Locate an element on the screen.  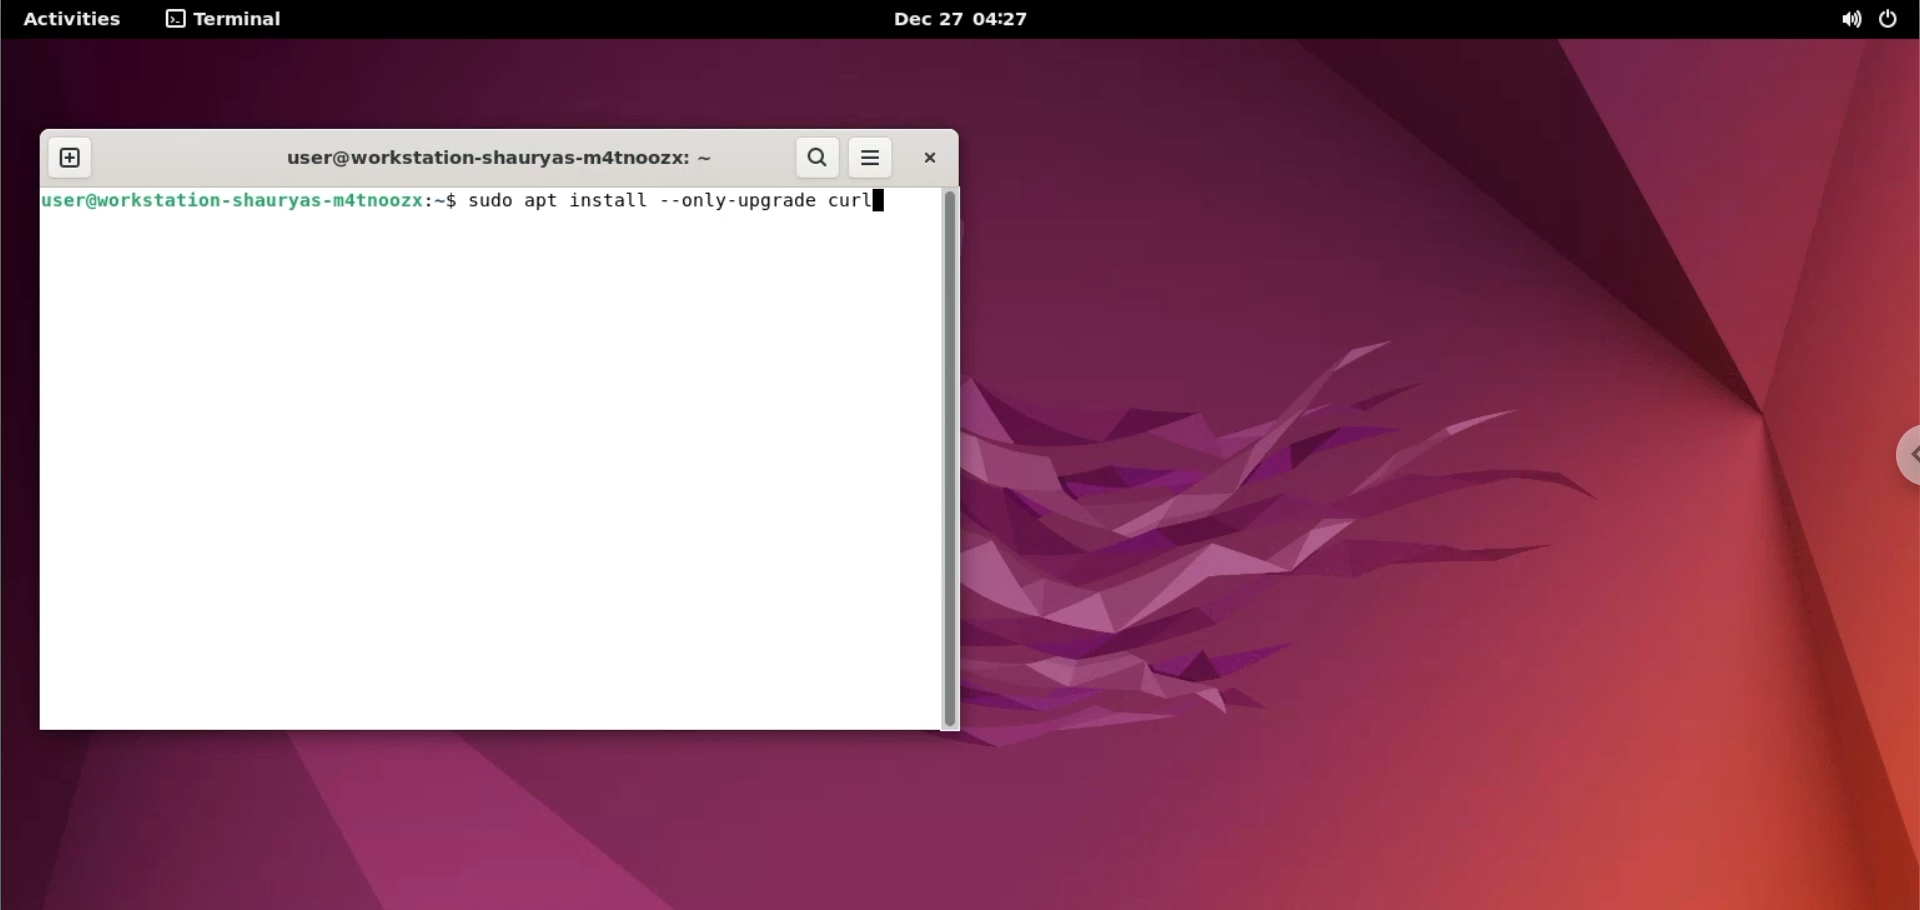
close is located at coordinates (922, 157).